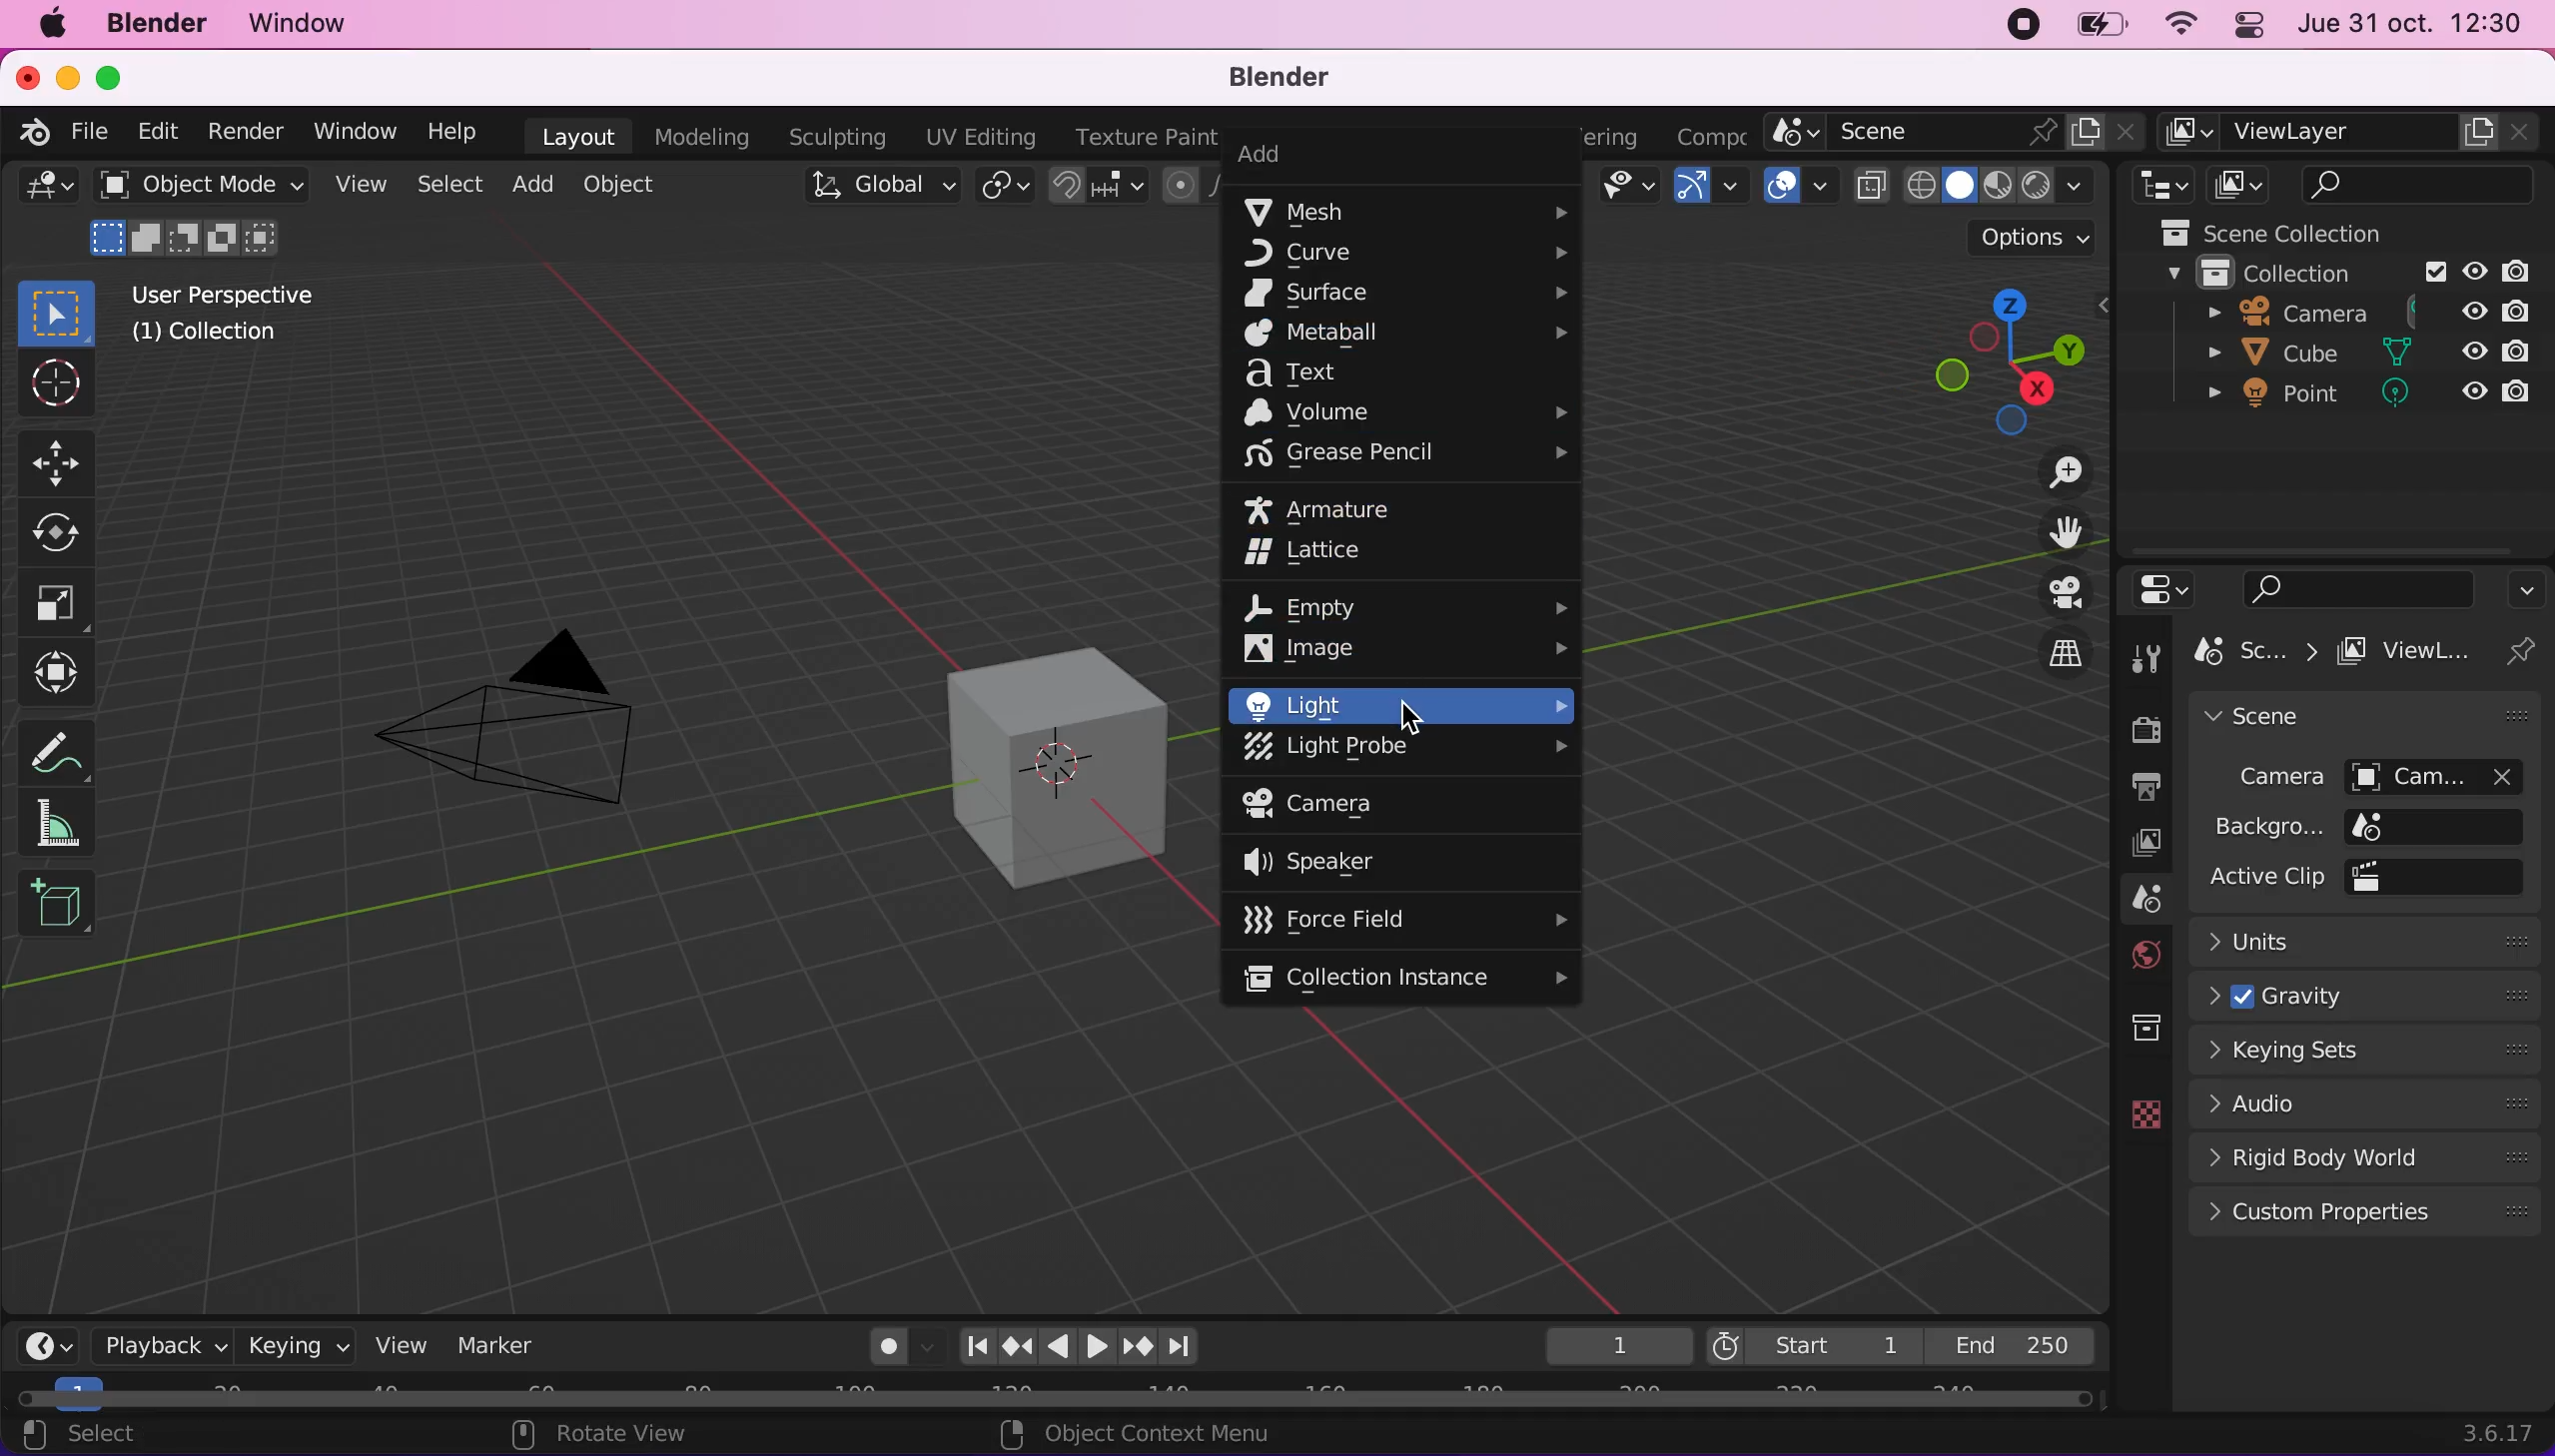 This screenshot has width=2555, height=1456. What do you see at coordinates (2351, 718) in the screenshot?
I see `scene` at bounding box center [2351, 718].